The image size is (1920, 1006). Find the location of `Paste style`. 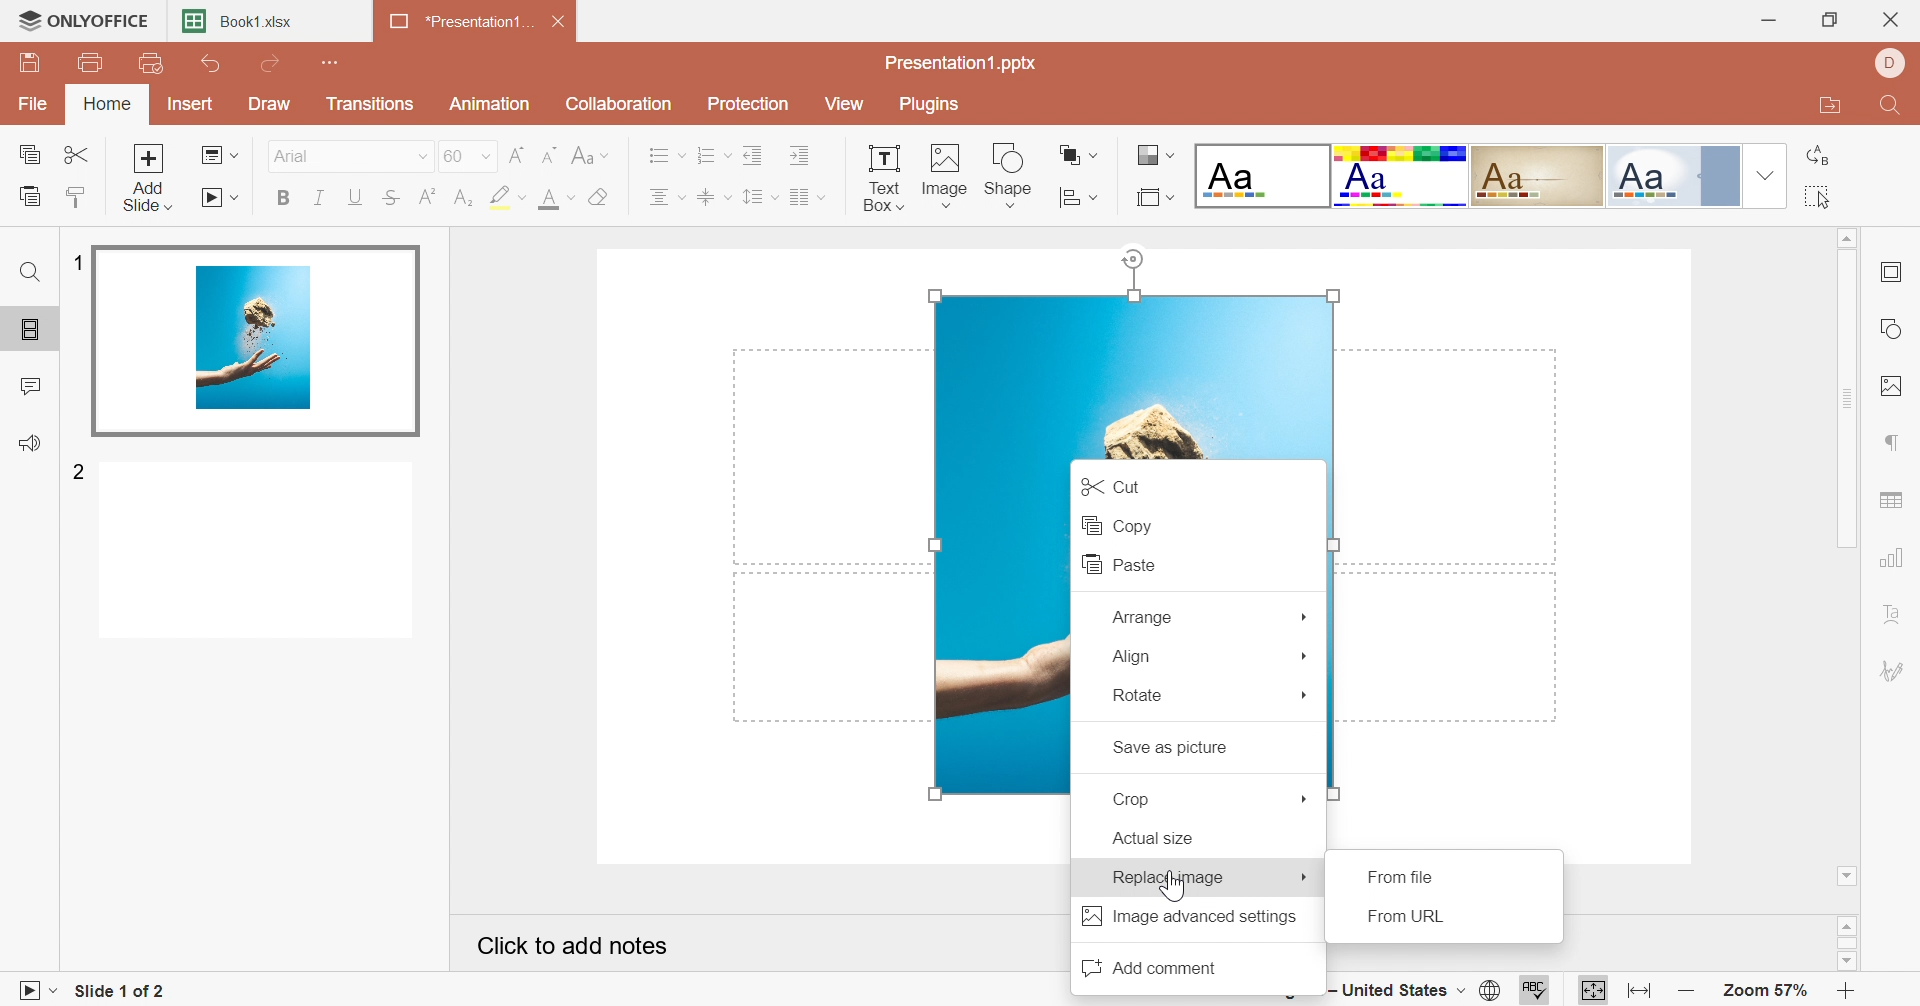

Paste style is located at coordinates (81, 195).